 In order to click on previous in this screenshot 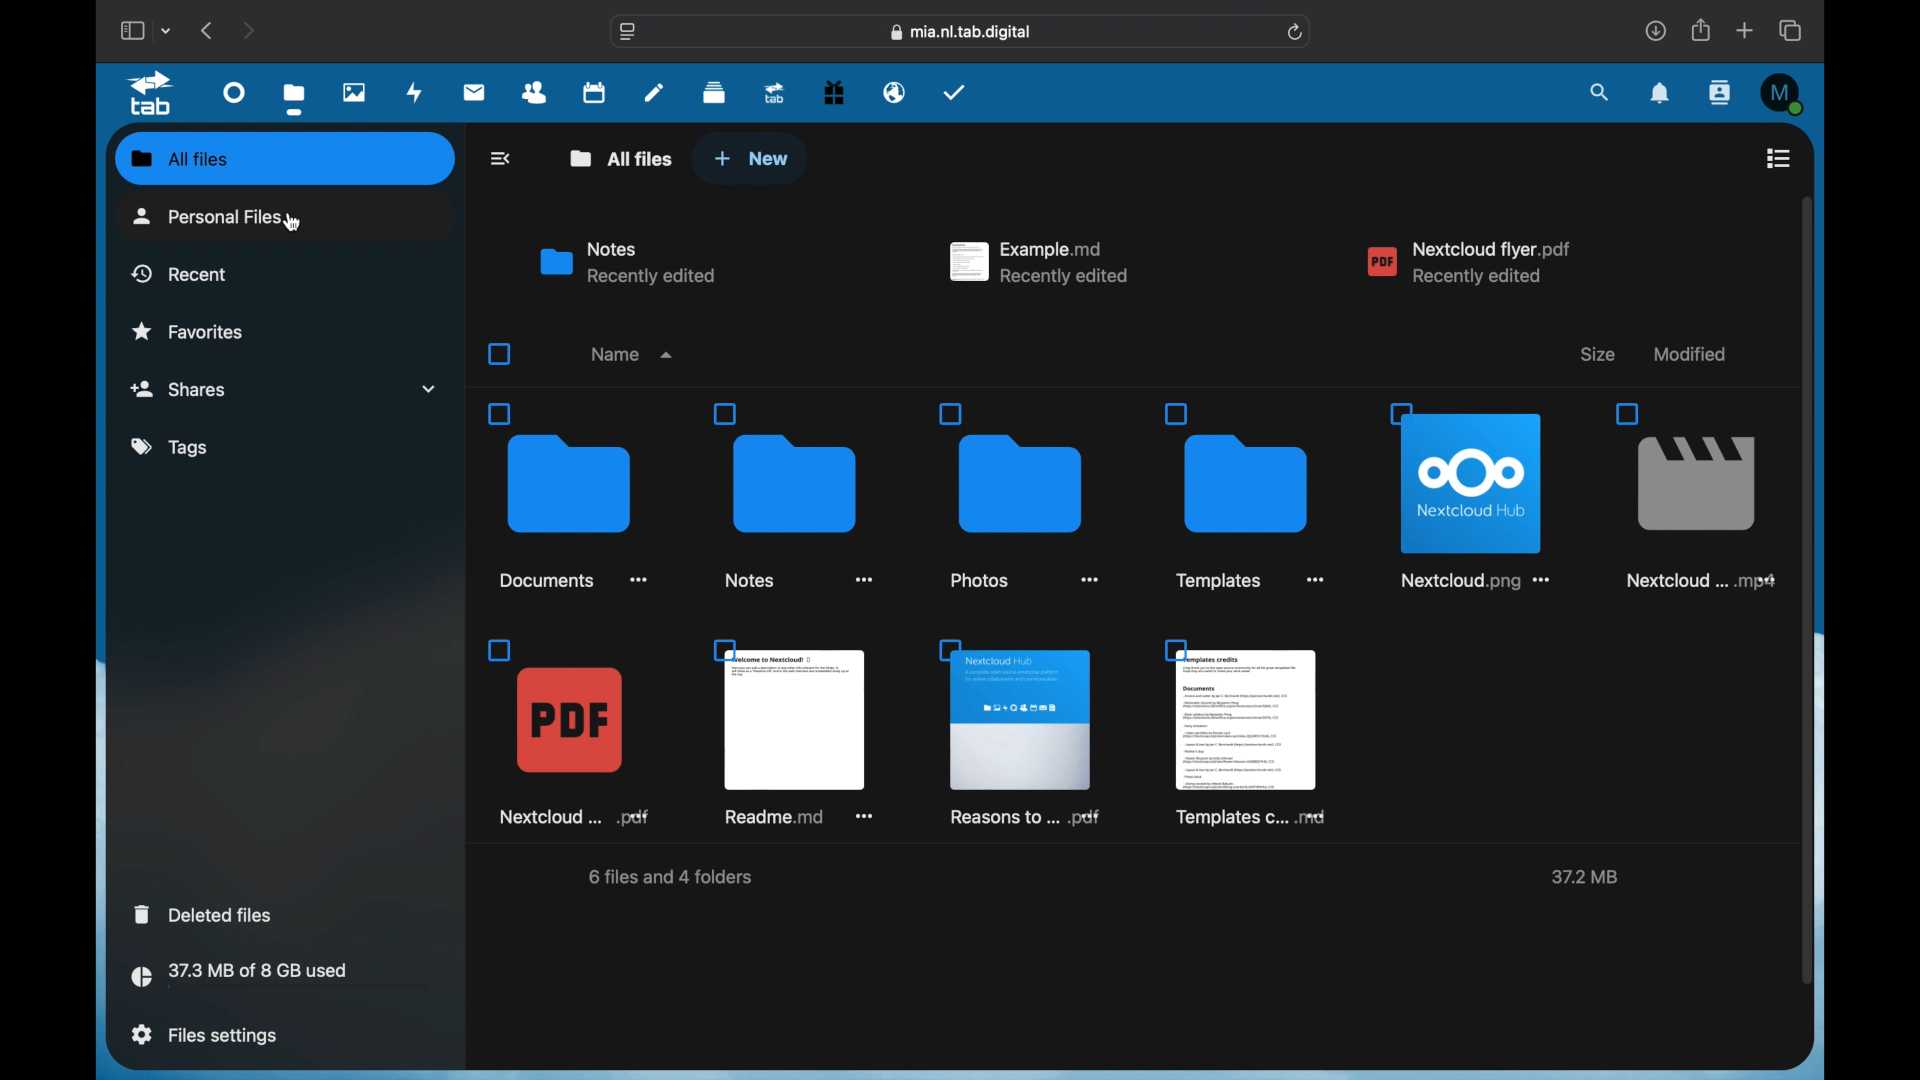, I will do `click(208, 30)`.